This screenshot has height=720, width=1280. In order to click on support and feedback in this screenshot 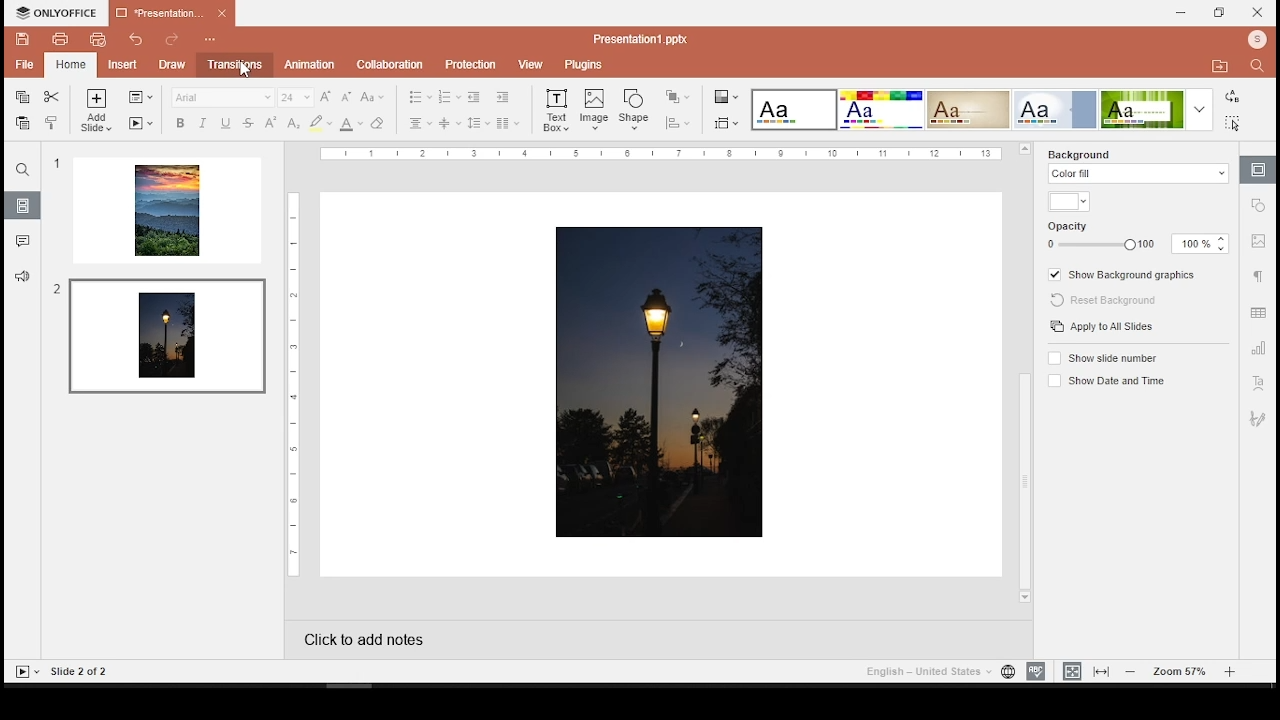, I will do `click(22, 275)`.